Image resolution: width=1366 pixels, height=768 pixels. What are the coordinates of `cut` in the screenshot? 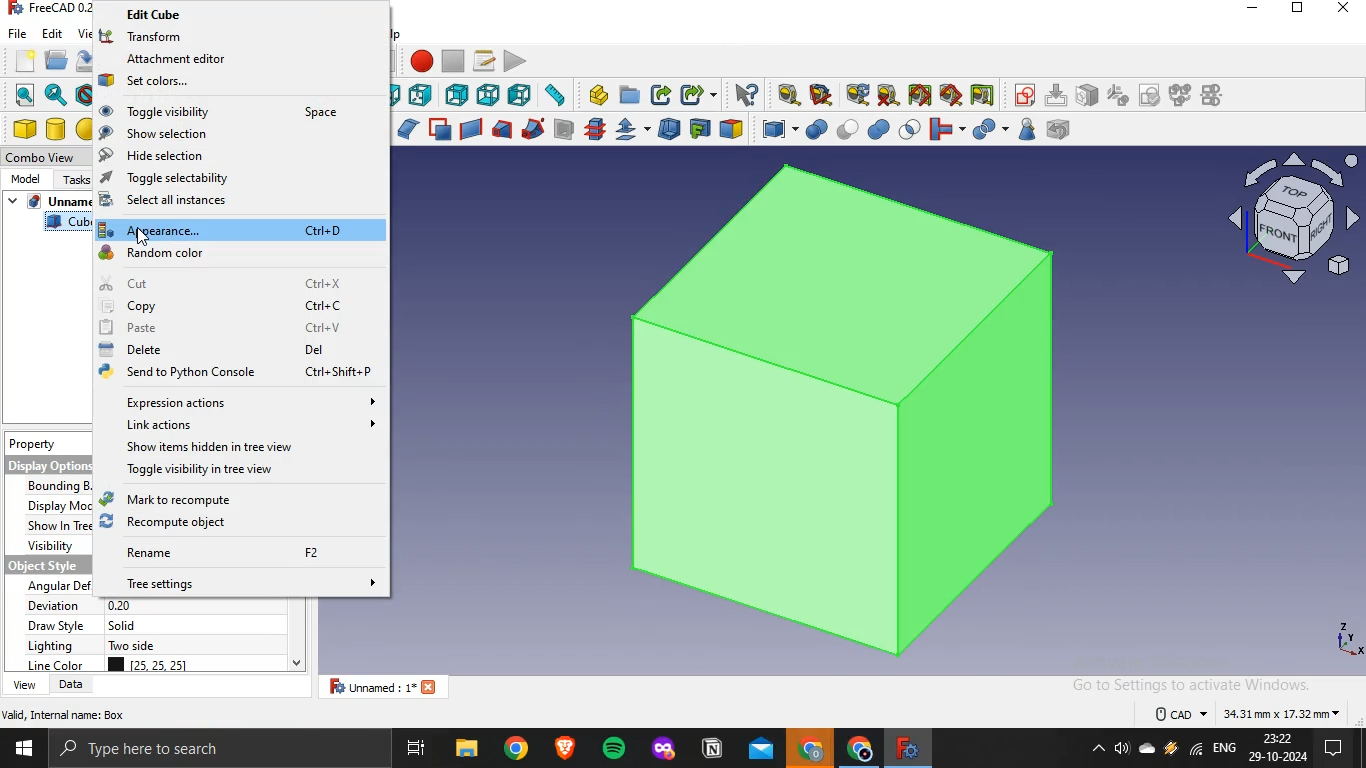 It's located at (848, 127).